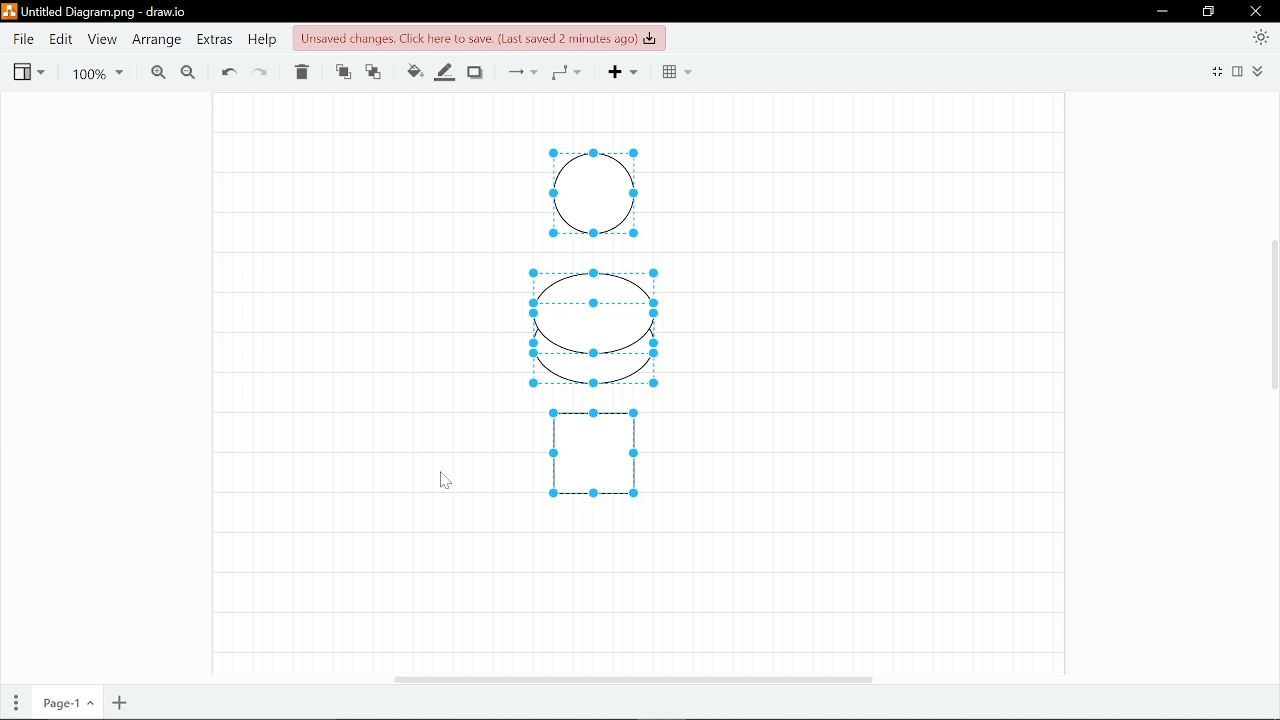 The image size is (1280, 720). I want to click on Current file - Untitled Diagram.png - draw.io, so click(97, 13).